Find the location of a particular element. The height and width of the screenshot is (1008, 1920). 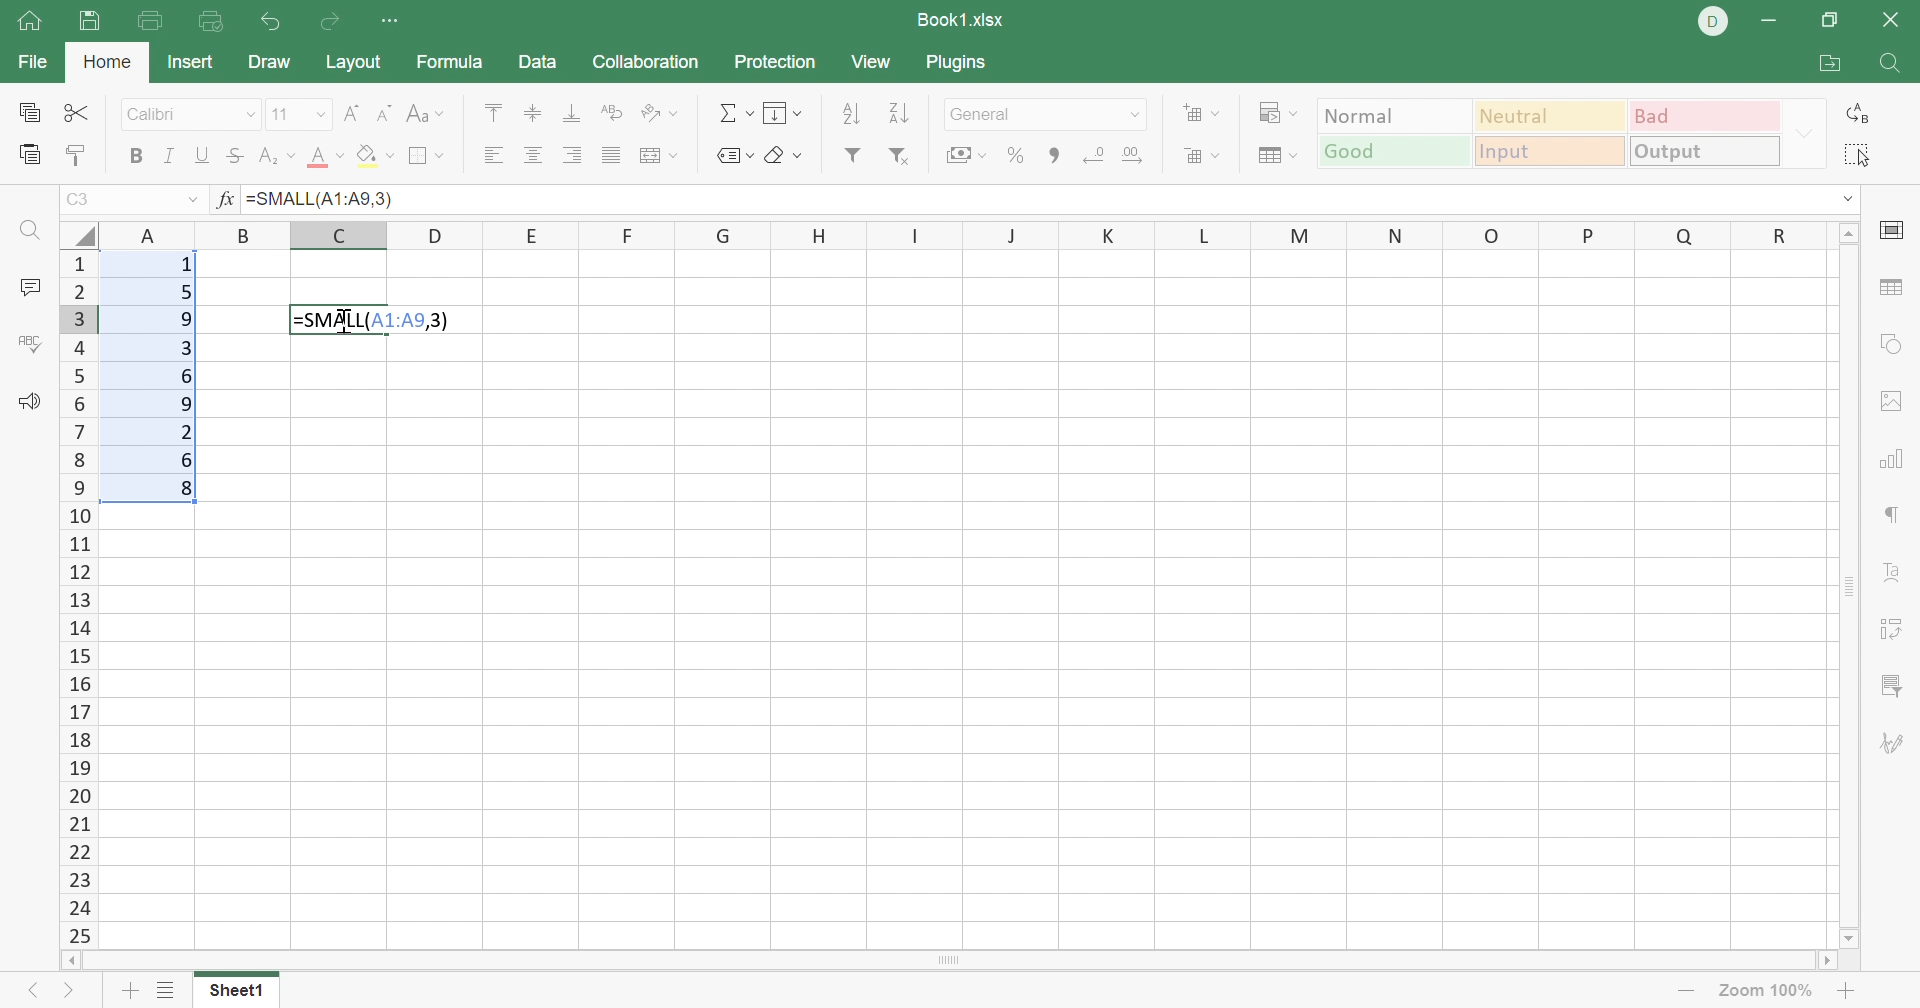

Redo is located at coordinates (328, 23).